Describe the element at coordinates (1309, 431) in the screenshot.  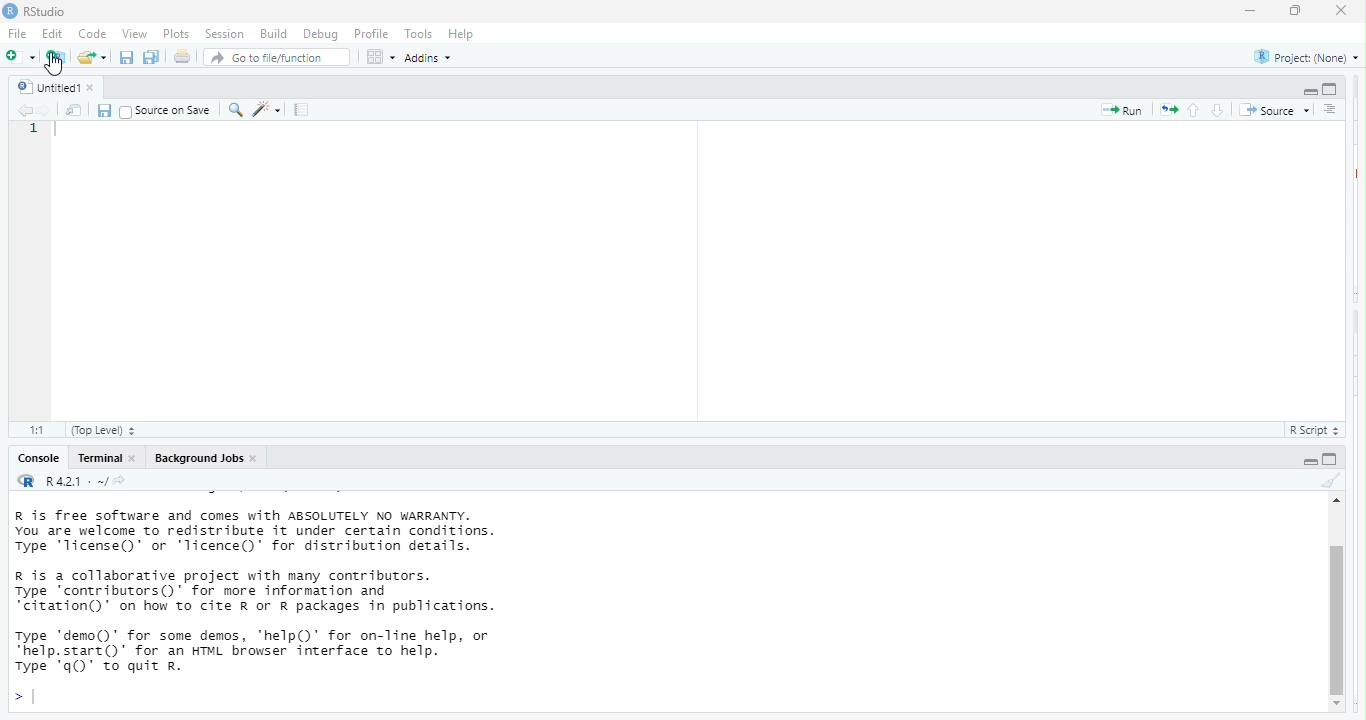
I see `RScript ` at that location.